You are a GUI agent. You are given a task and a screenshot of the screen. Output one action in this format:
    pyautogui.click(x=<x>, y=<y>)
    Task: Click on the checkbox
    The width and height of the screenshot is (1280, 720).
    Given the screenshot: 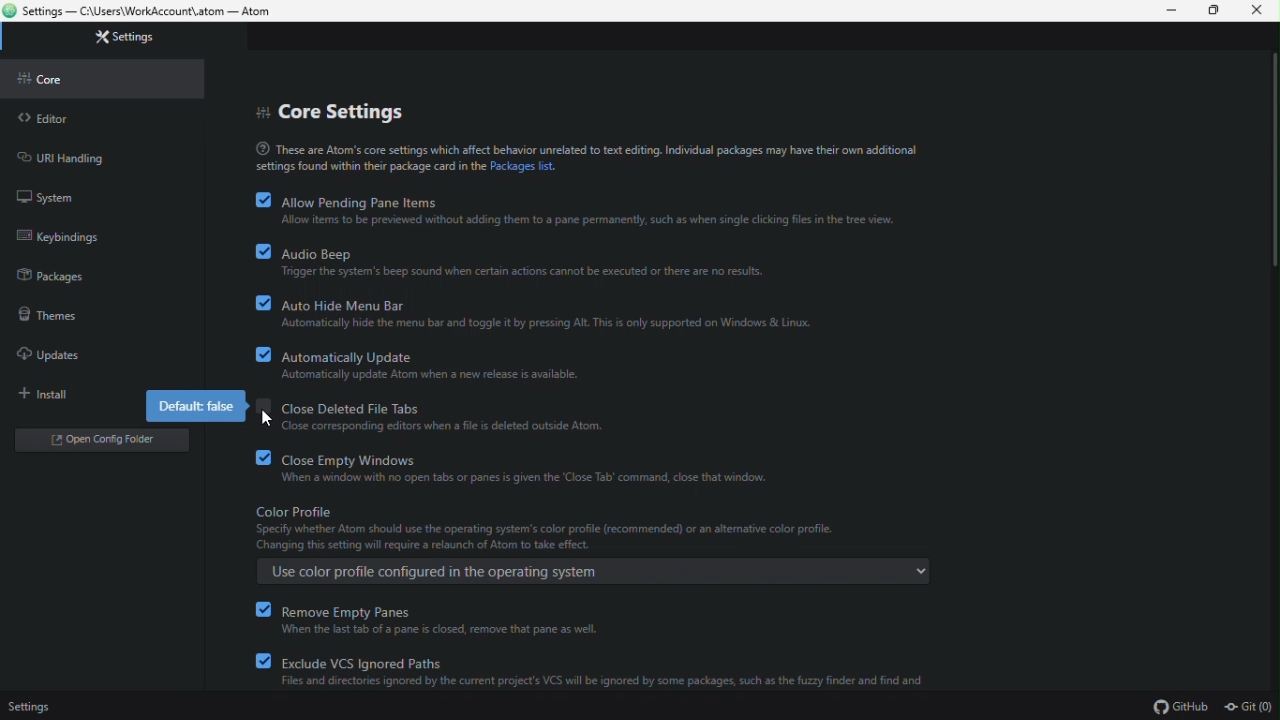 What is the action you would take?
    pyautogui.click(x=259, y=459)
    